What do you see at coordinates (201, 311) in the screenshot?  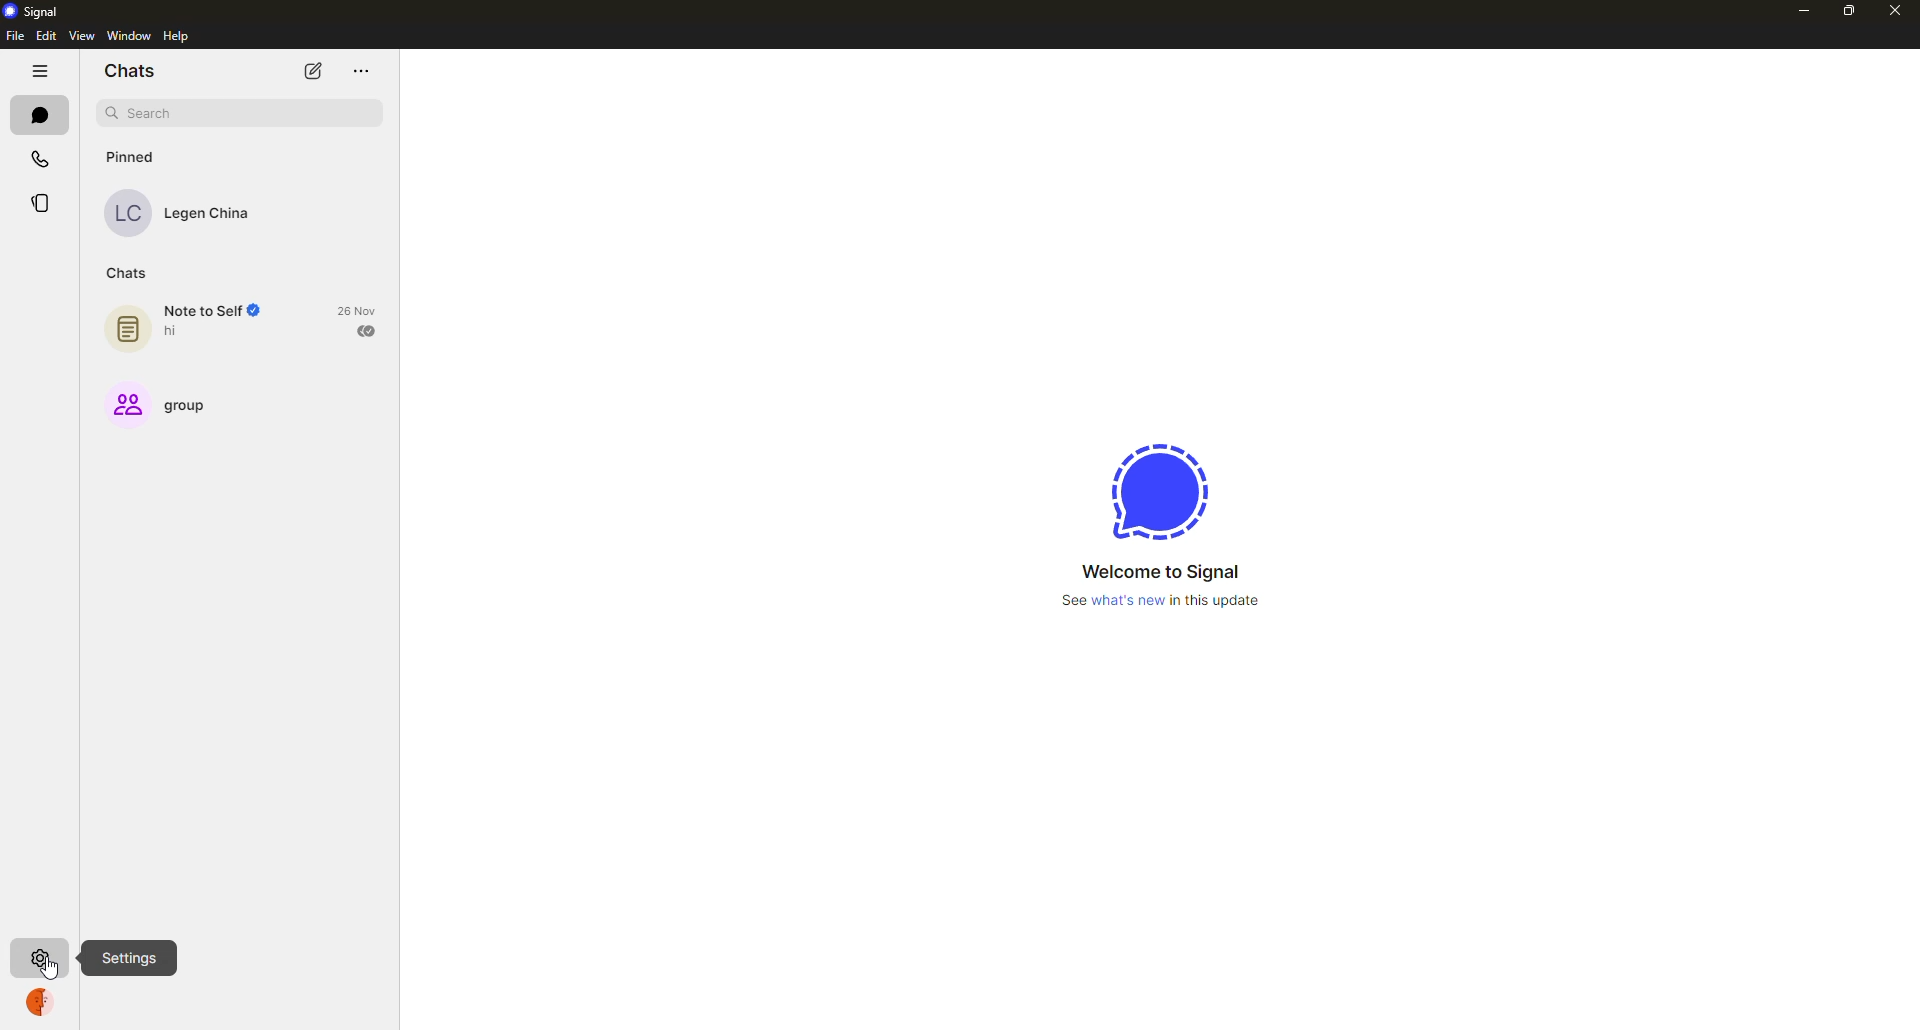 I see `Note to Self` at bounding box center [201, 311].